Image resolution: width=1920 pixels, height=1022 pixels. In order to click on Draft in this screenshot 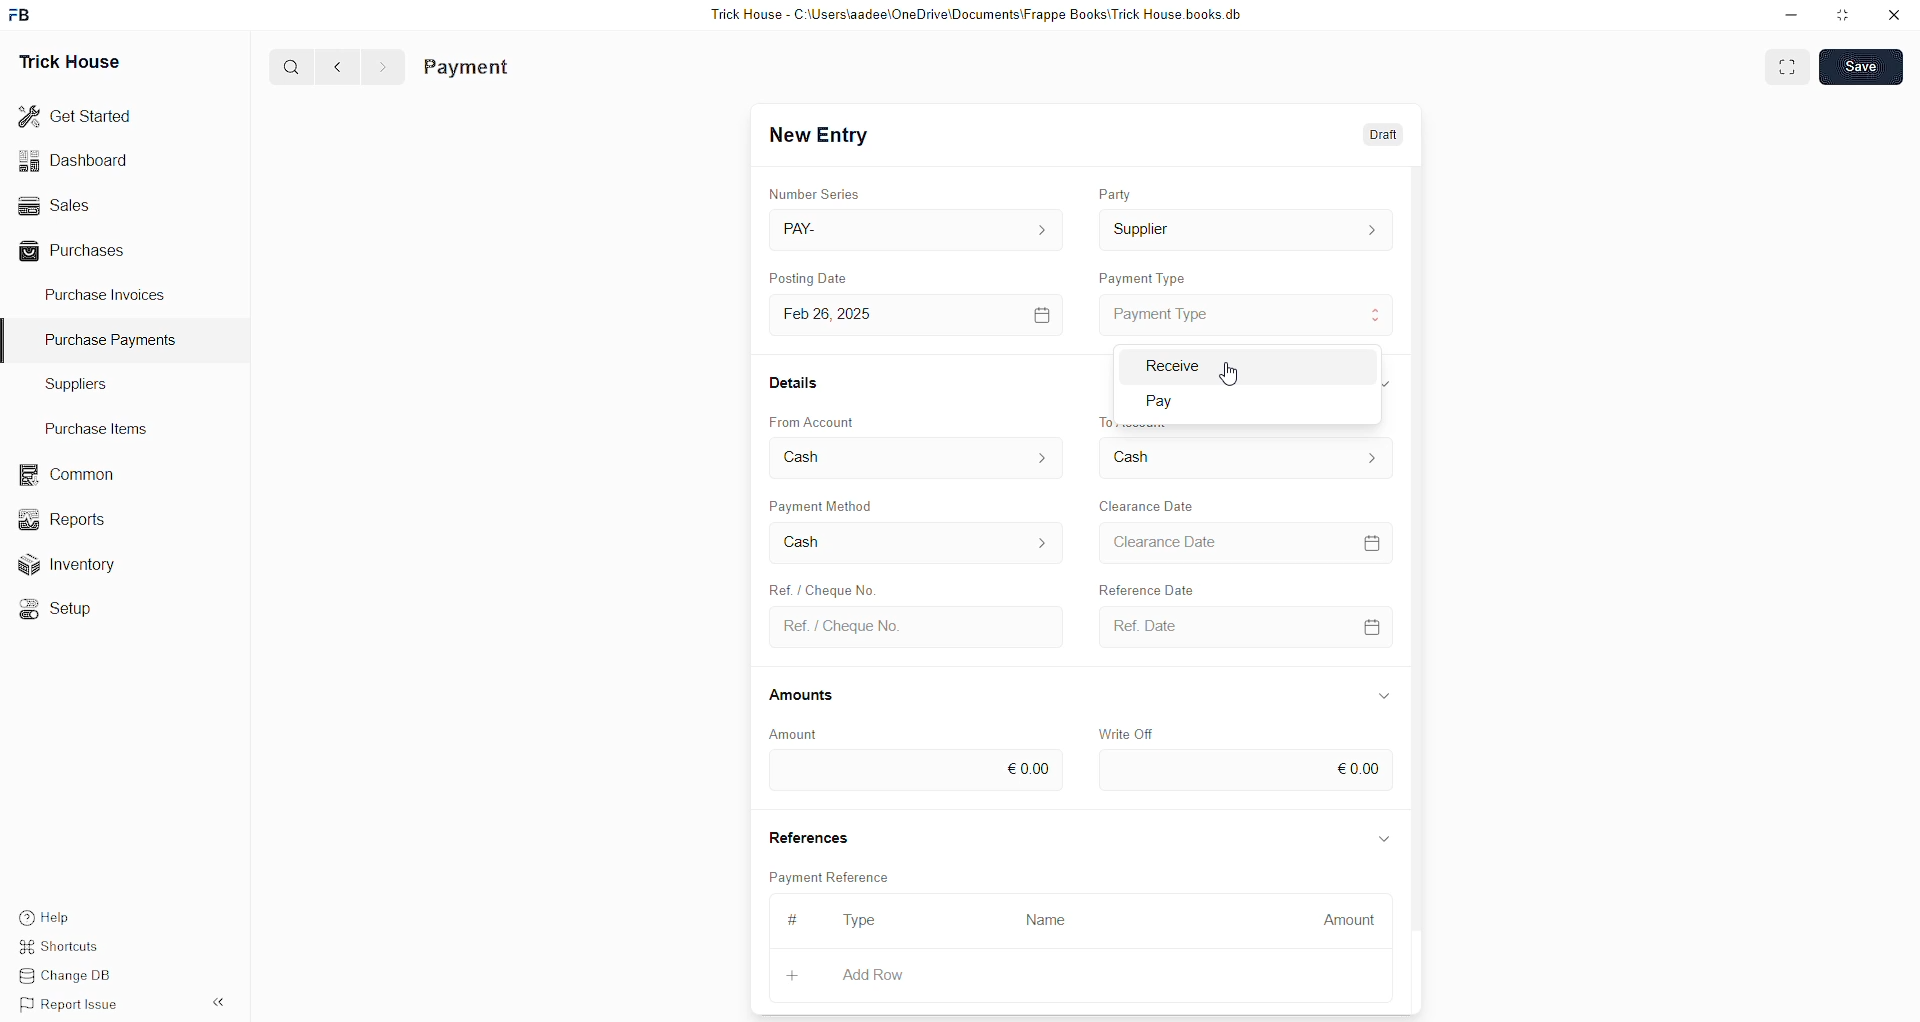, I will do `click(1378, 138)`.